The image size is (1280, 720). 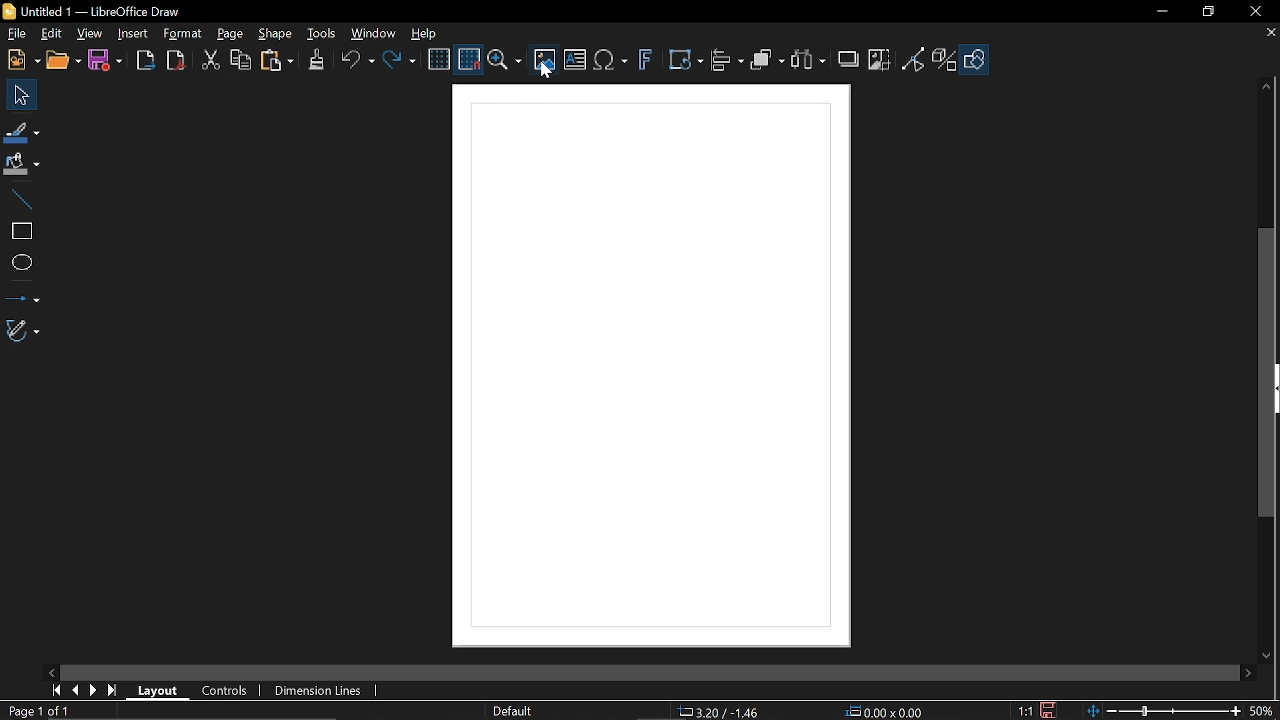 What do you see at coordinates (278, 62) in the screenshot?
I see `Paste` at bounding box center [278, 62].